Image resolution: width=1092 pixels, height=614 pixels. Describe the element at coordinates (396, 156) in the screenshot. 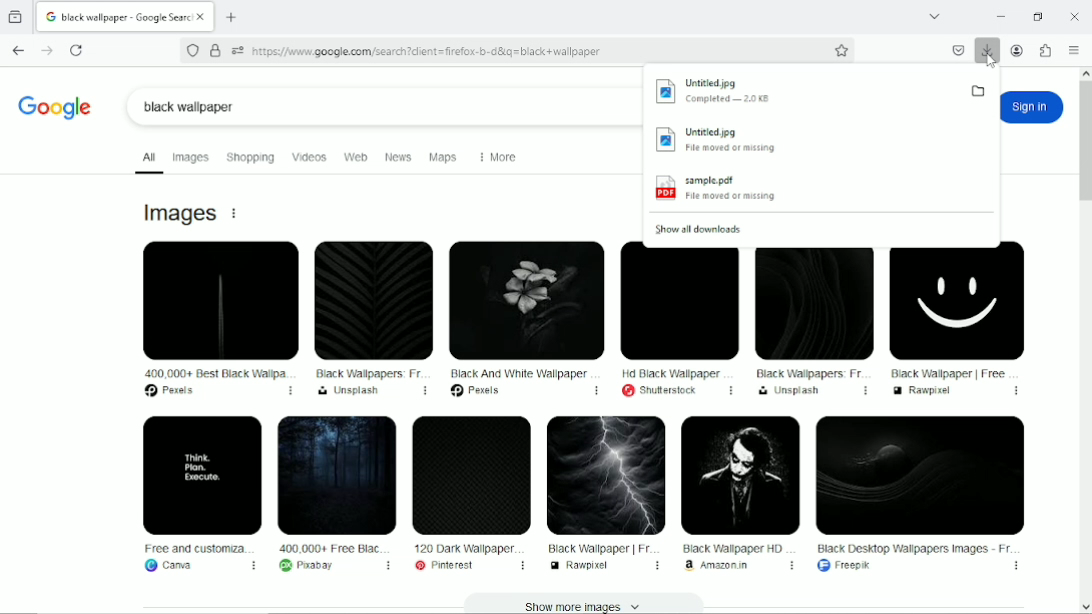

I see `News` at that location.